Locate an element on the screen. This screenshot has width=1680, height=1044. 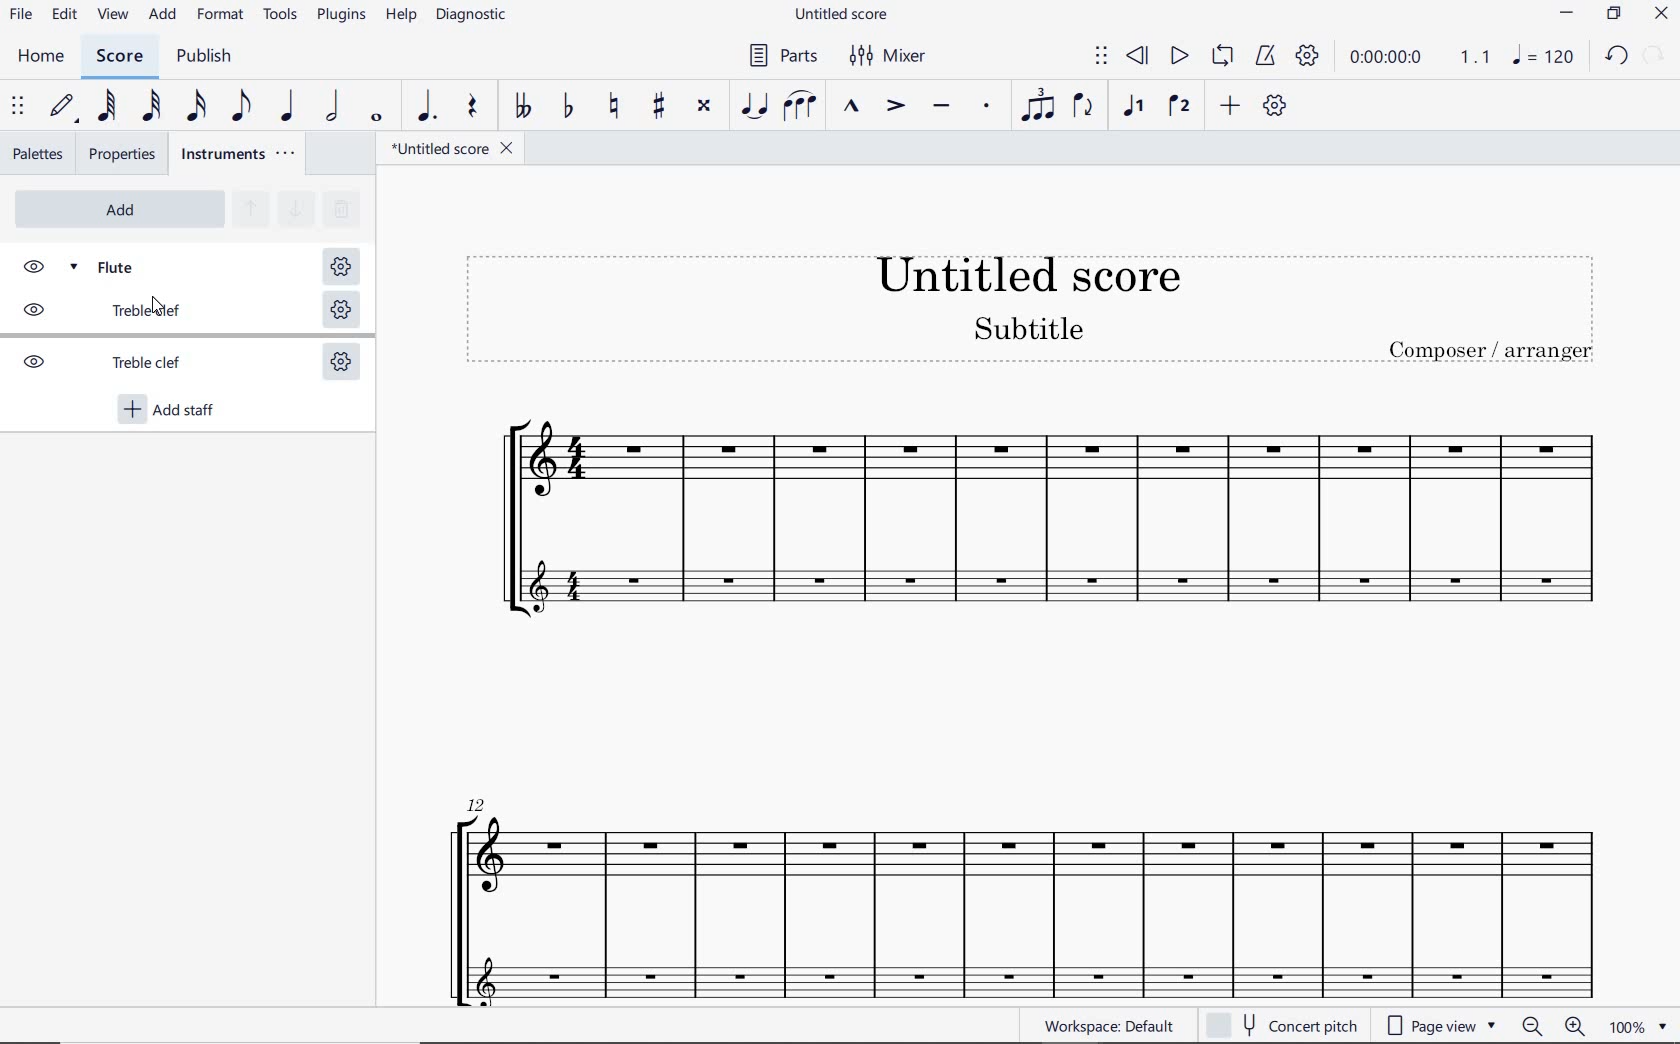
add staff is located at coordinates (170, 411).